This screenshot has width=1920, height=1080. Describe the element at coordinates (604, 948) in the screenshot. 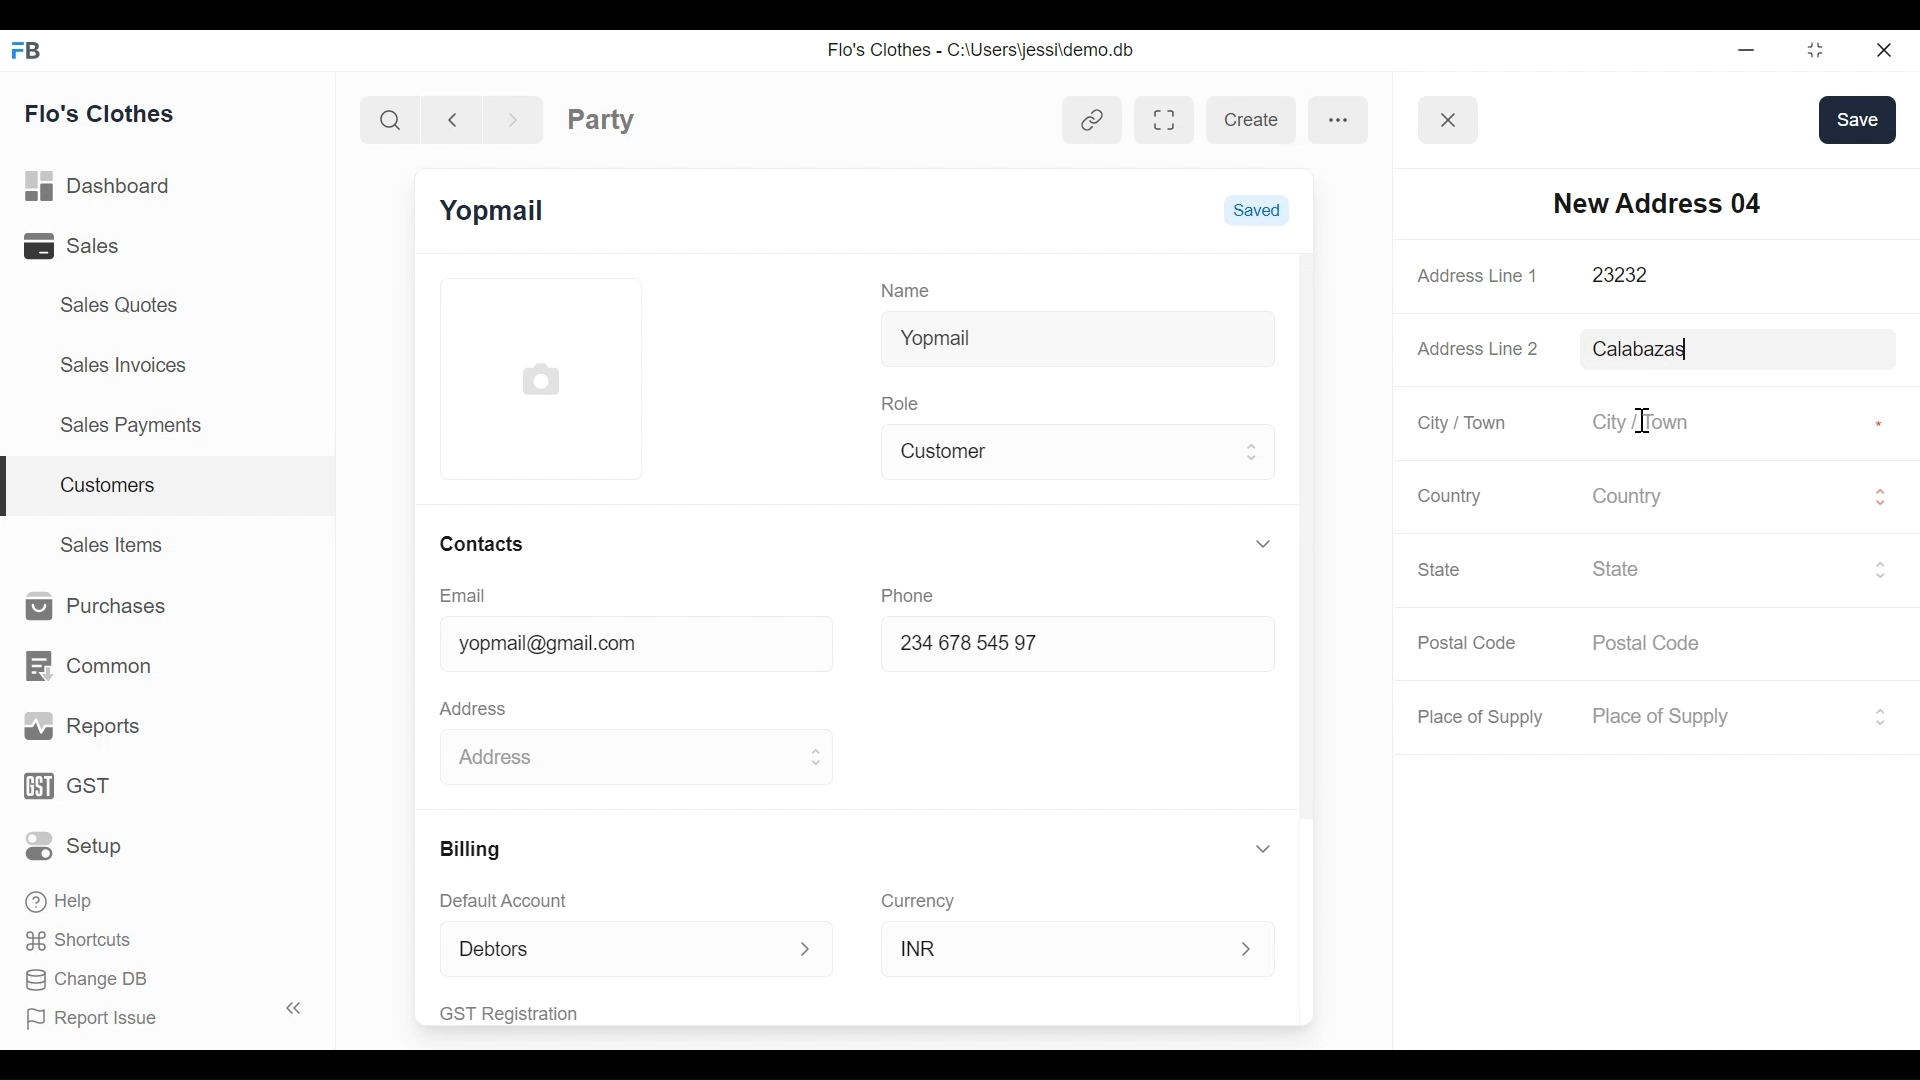

I see `Debtors` at that location.